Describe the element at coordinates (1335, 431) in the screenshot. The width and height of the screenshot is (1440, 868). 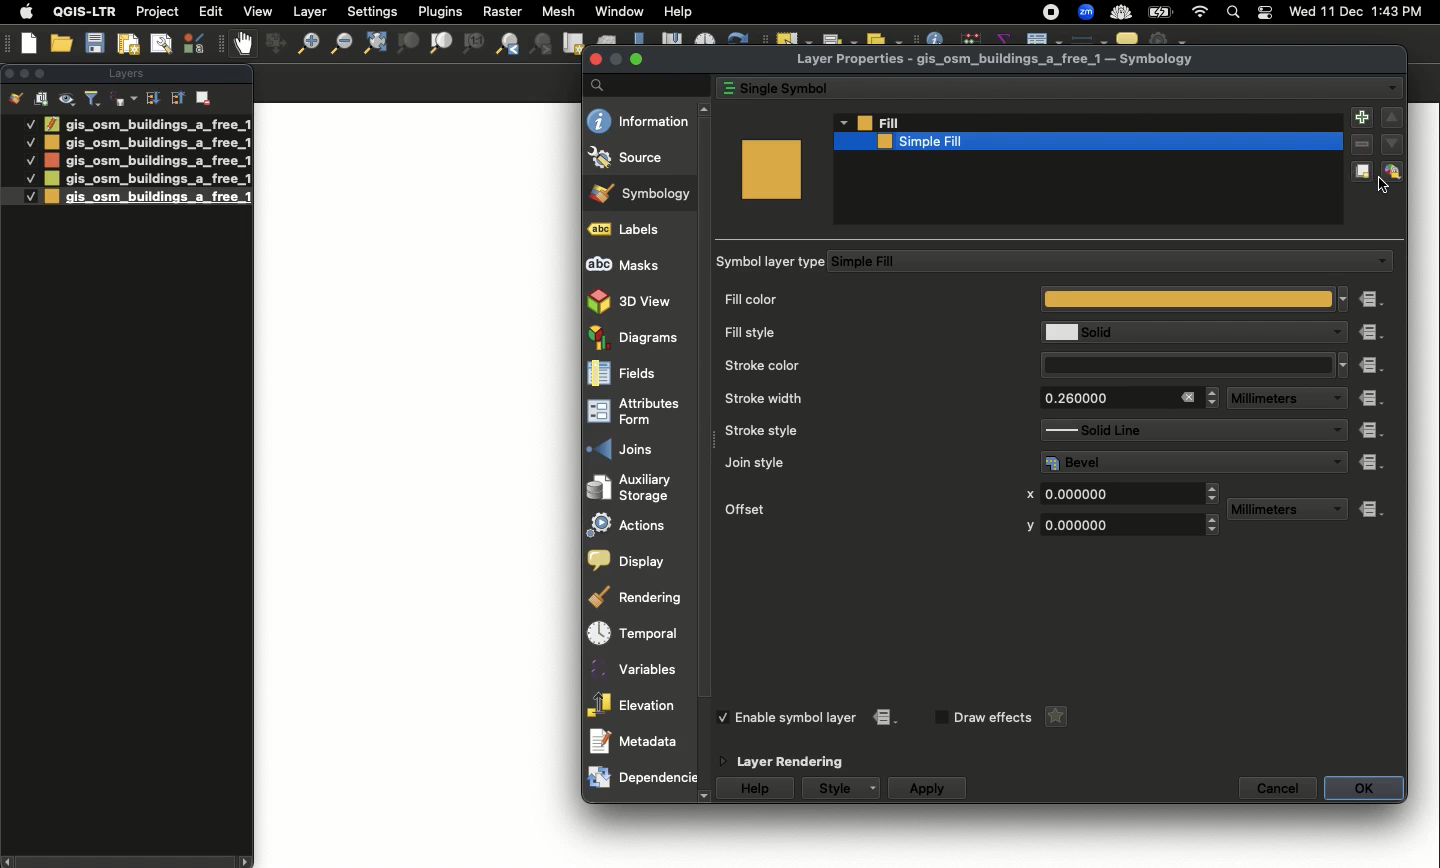
I see `Drop down` at that location.